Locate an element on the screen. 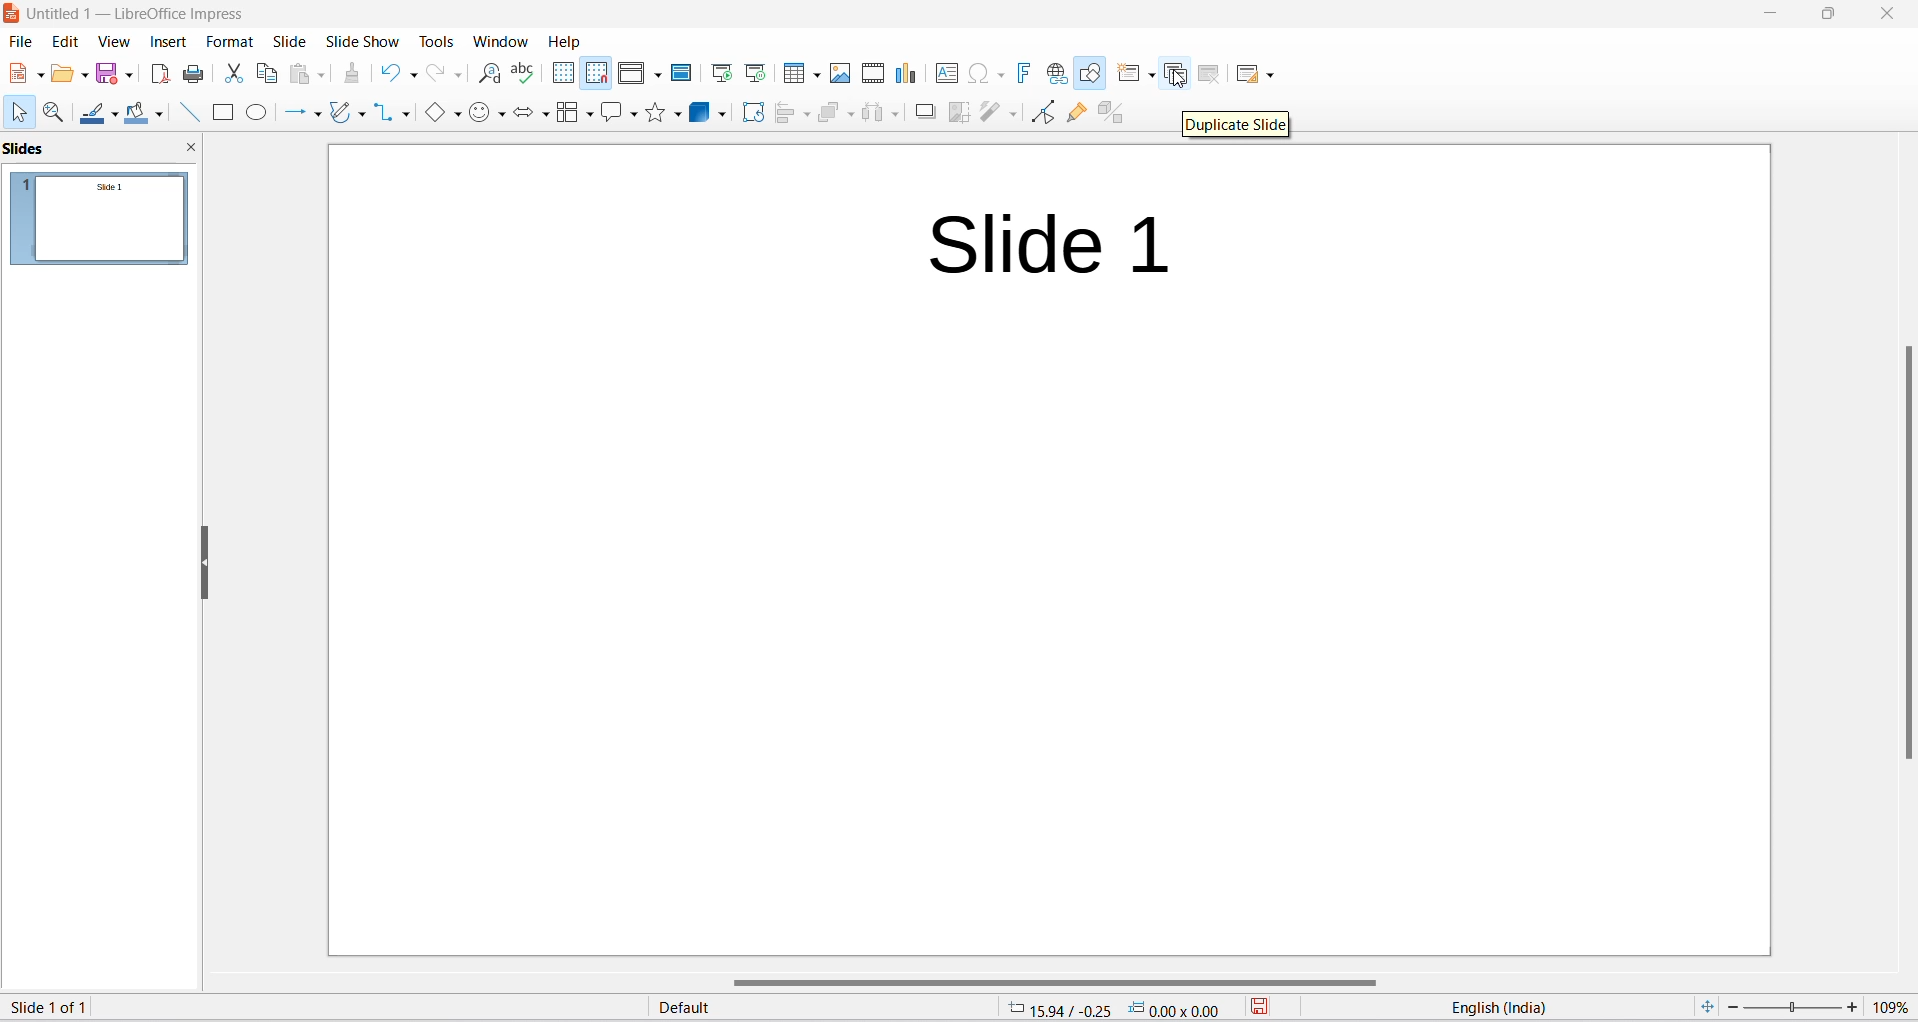 Image resolution: width=1918 pixels, height=1022 pixels. Curve and polygons is located at coordinates (346, 116).